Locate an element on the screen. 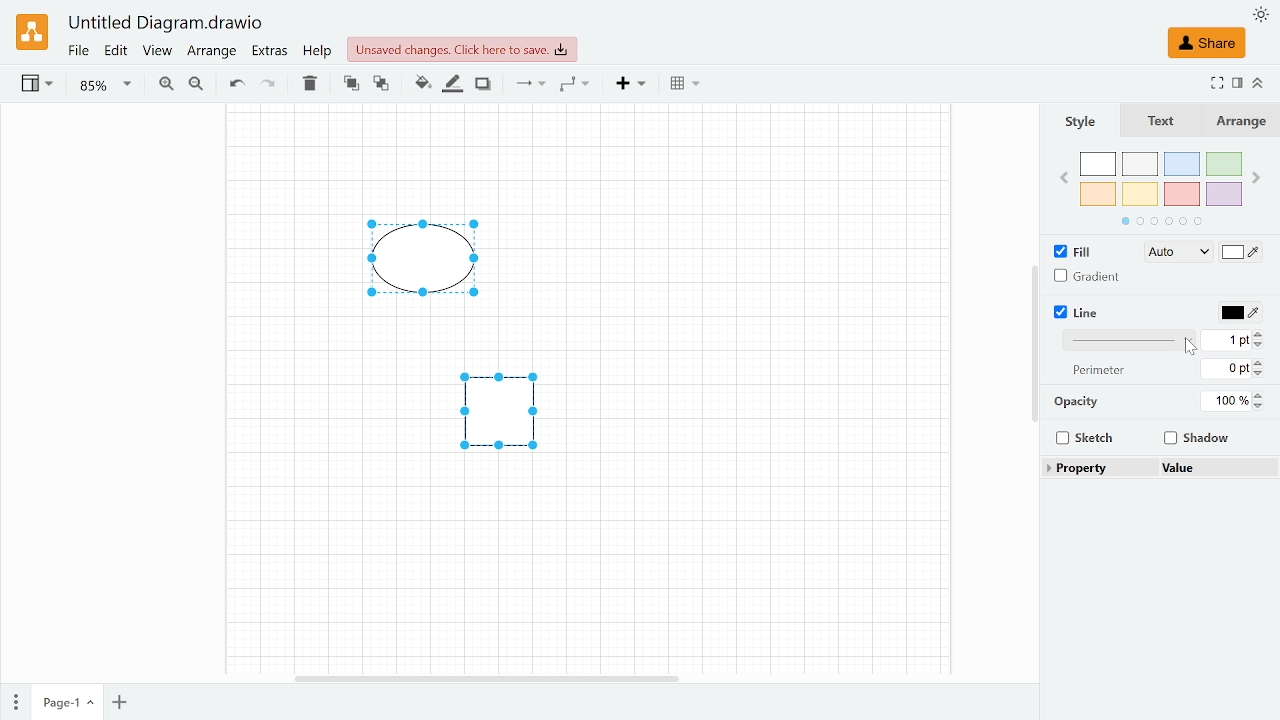 This screenshot has height=720, width=1280. Line width is located at coordinates (1225, 340).